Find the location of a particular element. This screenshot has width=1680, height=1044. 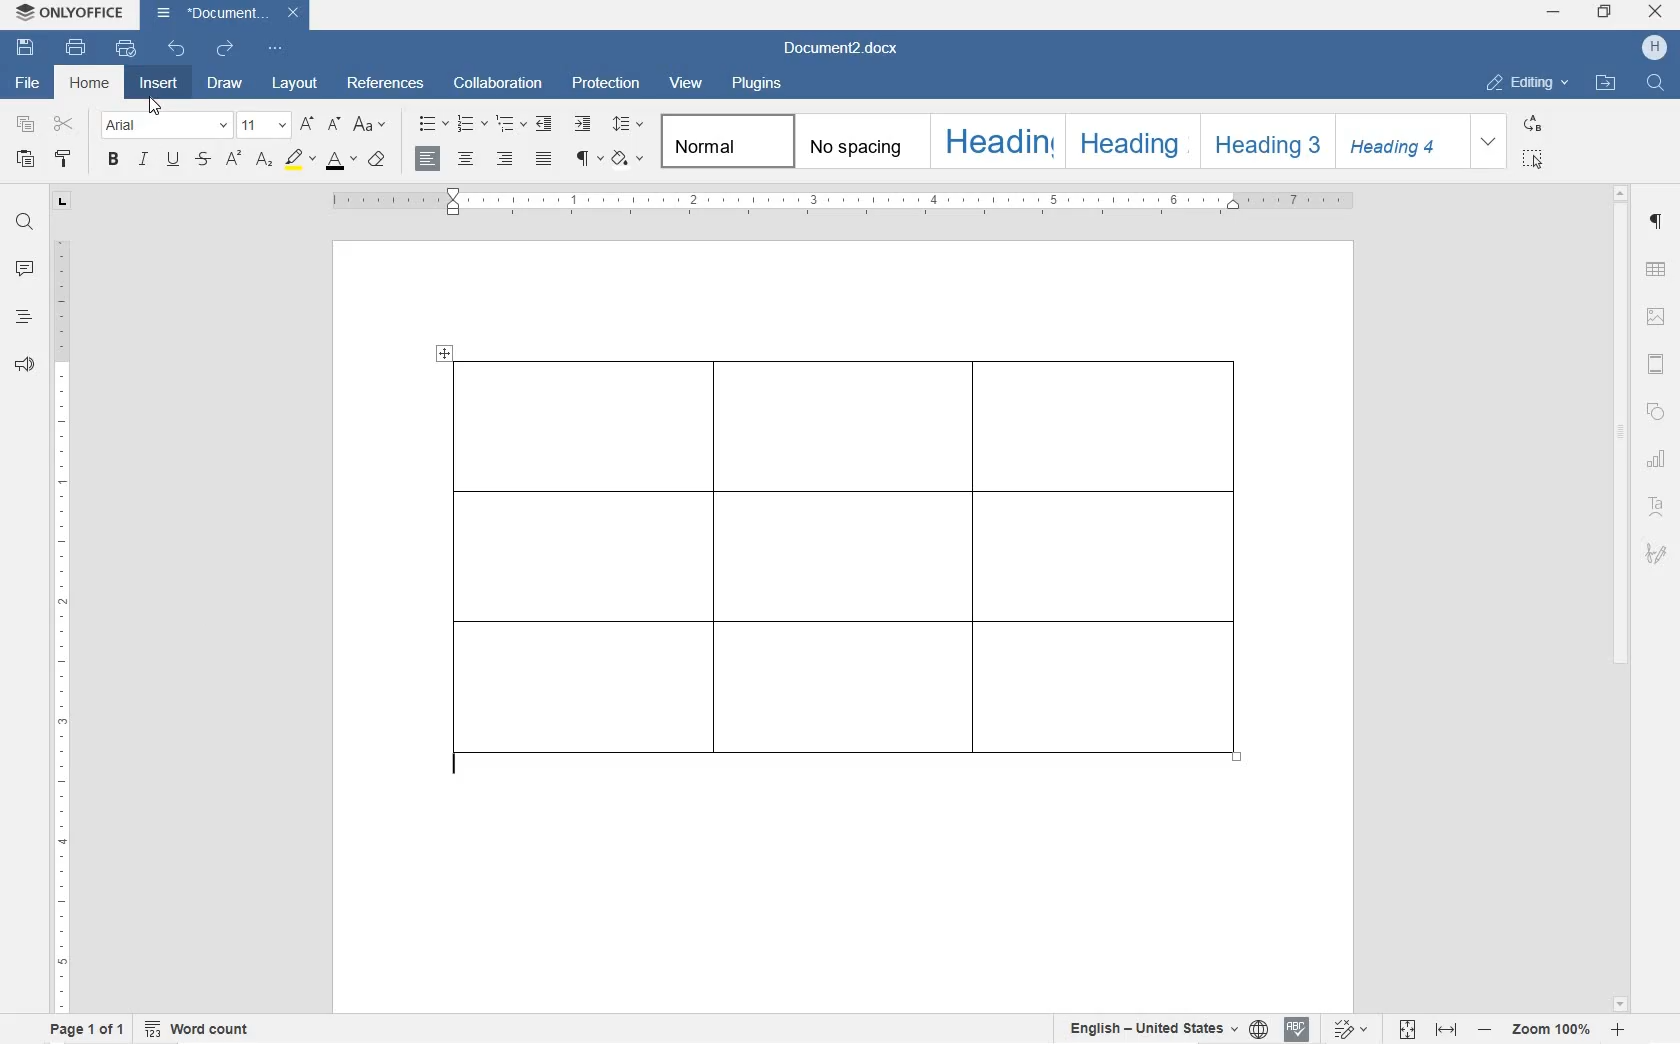

decrement font size is located at coordinates (333, 123).